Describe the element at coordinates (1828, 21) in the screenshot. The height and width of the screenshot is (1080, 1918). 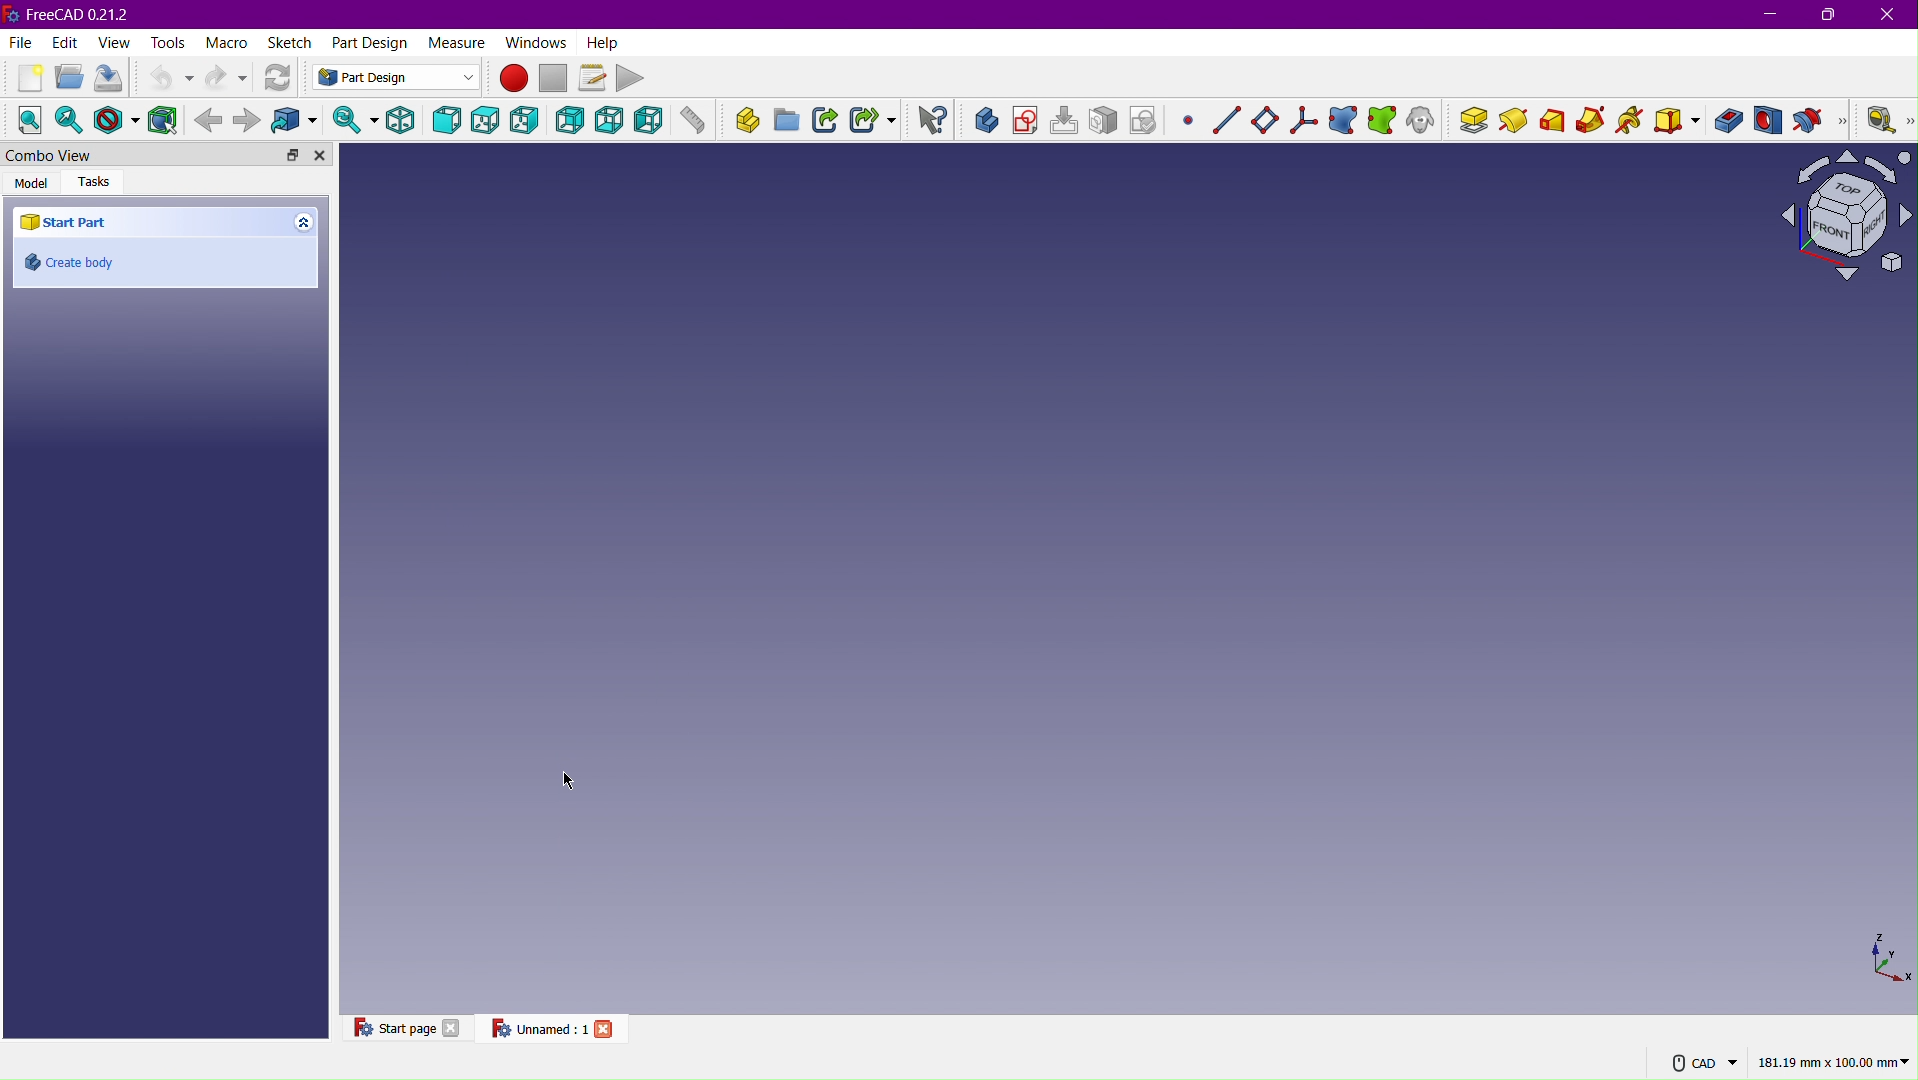
I see `Maximize/restore` at that location.